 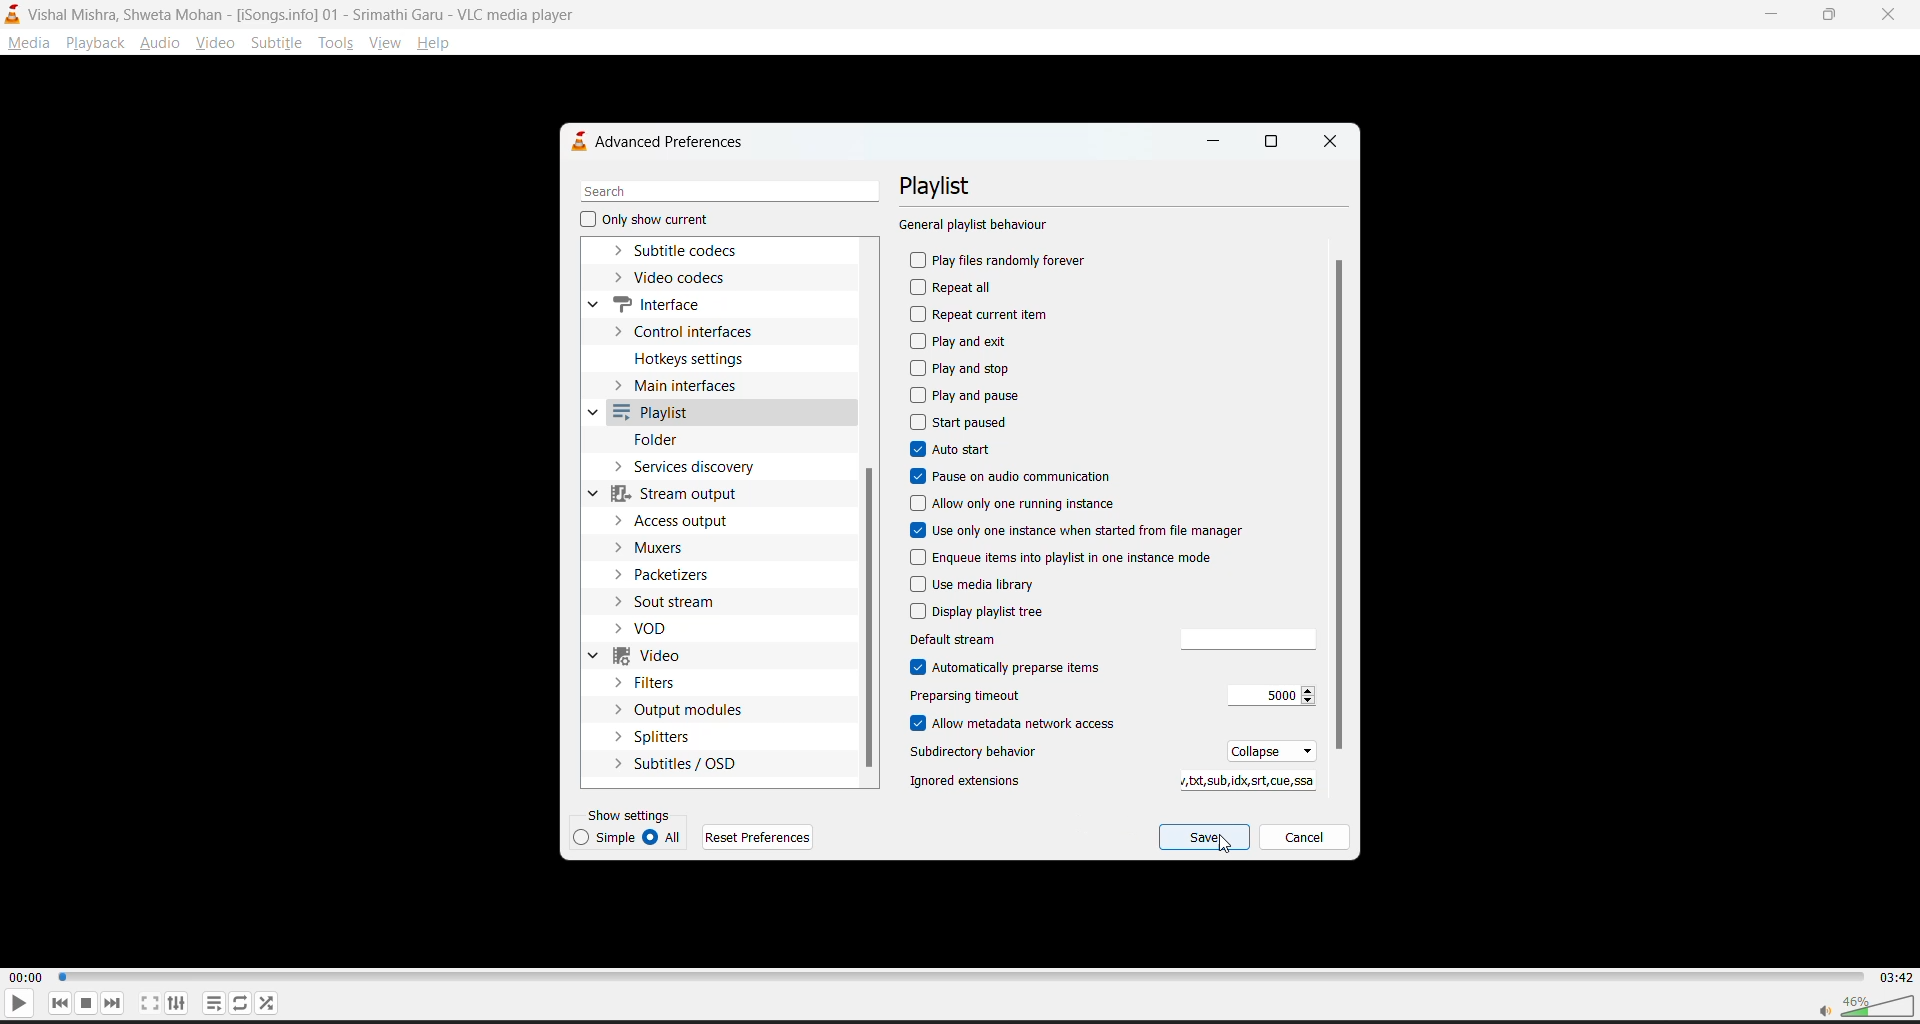 I want to click on maximize, so click(x=1834, y=15).